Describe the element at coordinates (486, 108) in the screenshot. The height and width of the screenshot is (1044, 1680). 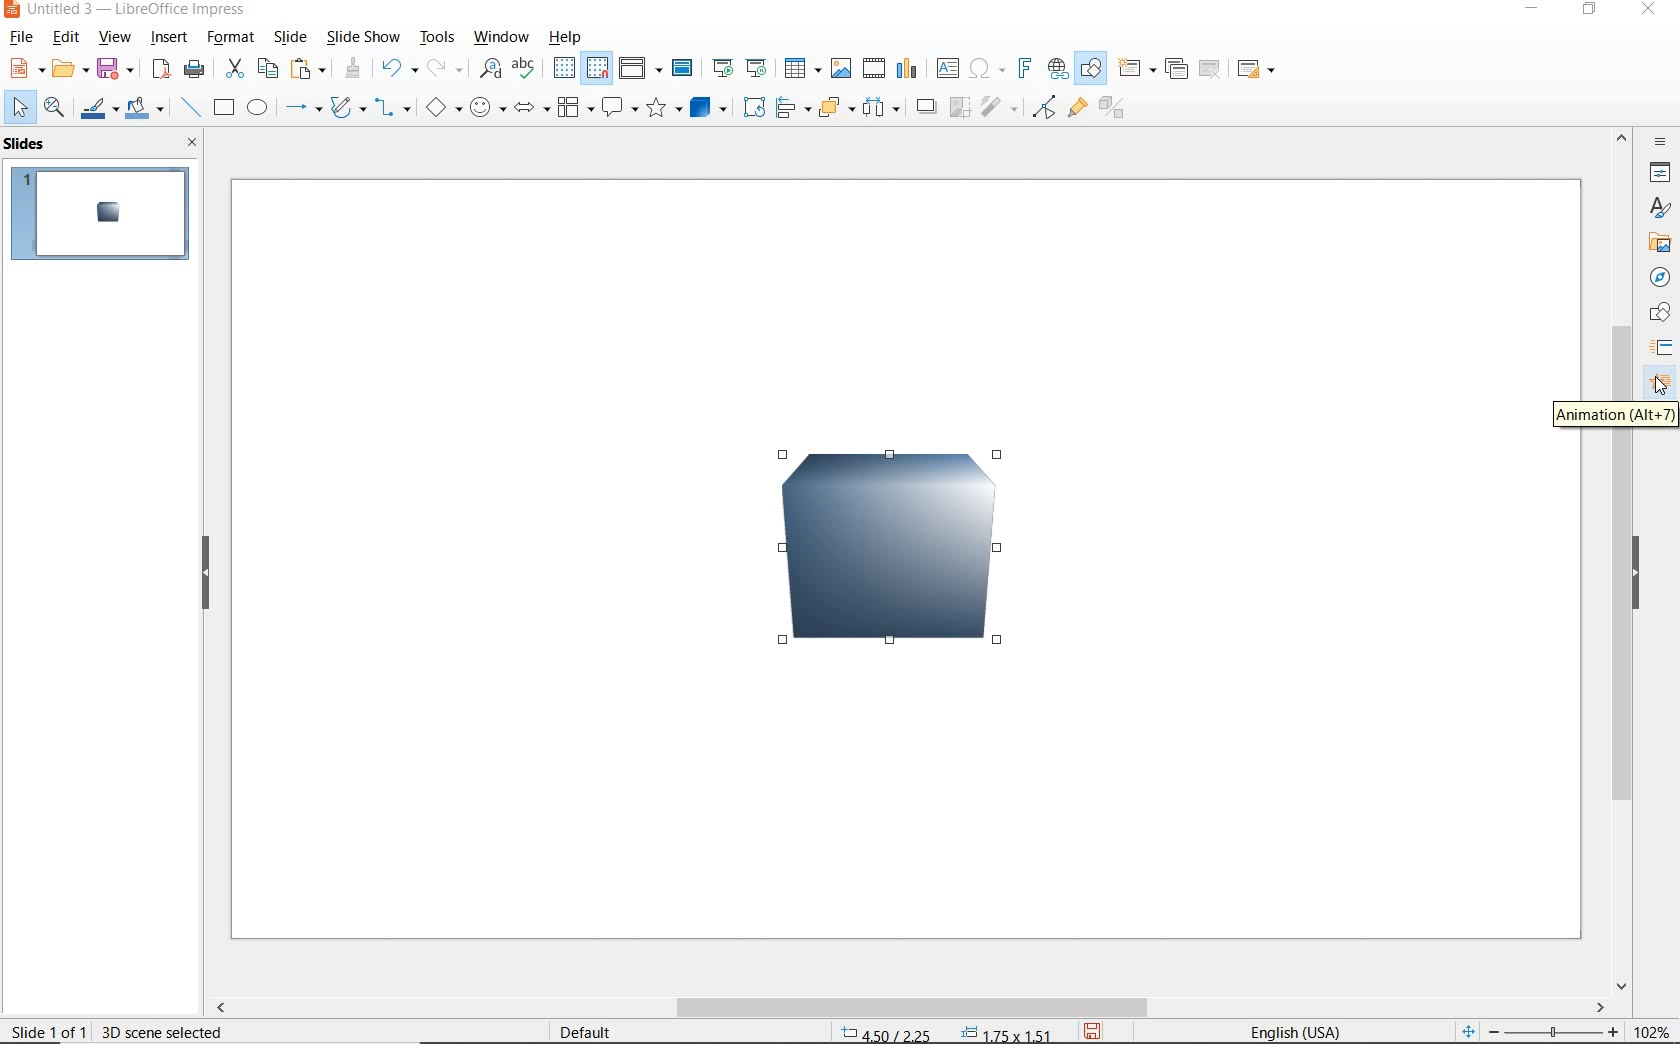
I see `symbol shapes` at that location.